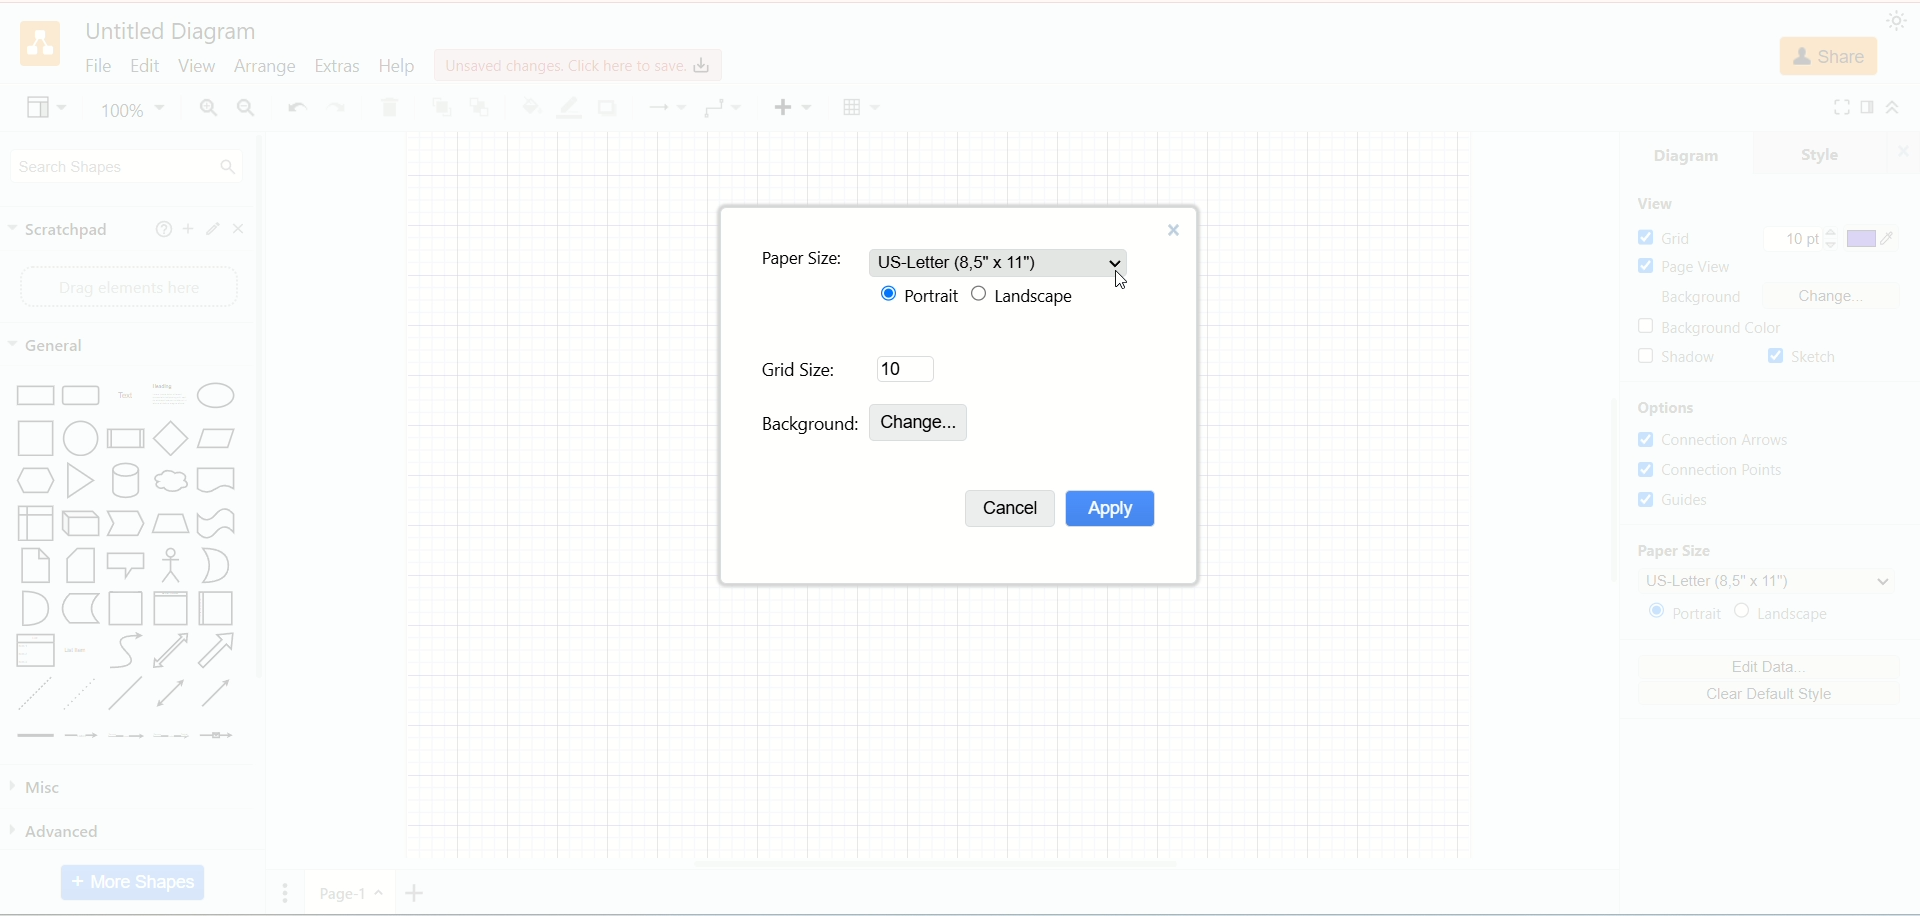  Describe the element at coordinates (1898, 21) in the screenshot. I see `appearance` at that location.